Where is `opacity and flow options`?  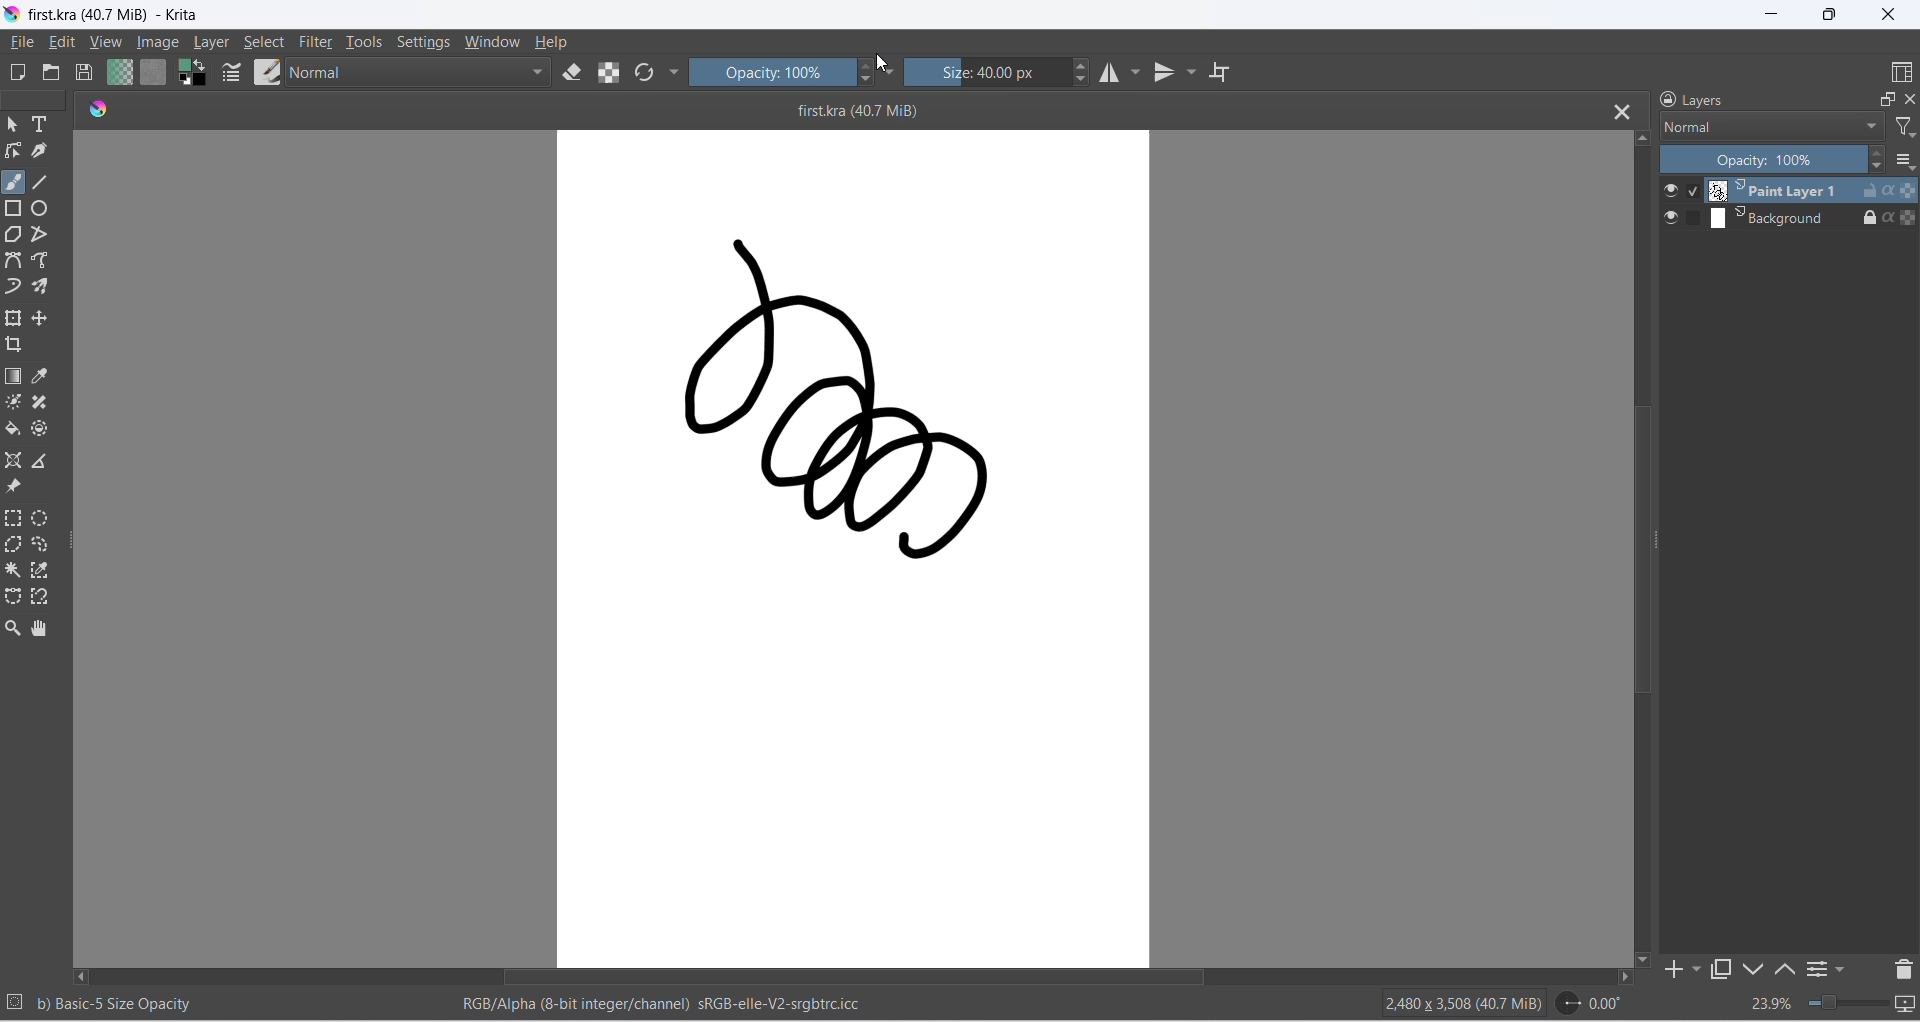
opacity and flow options is located at coordinates (891, 71).